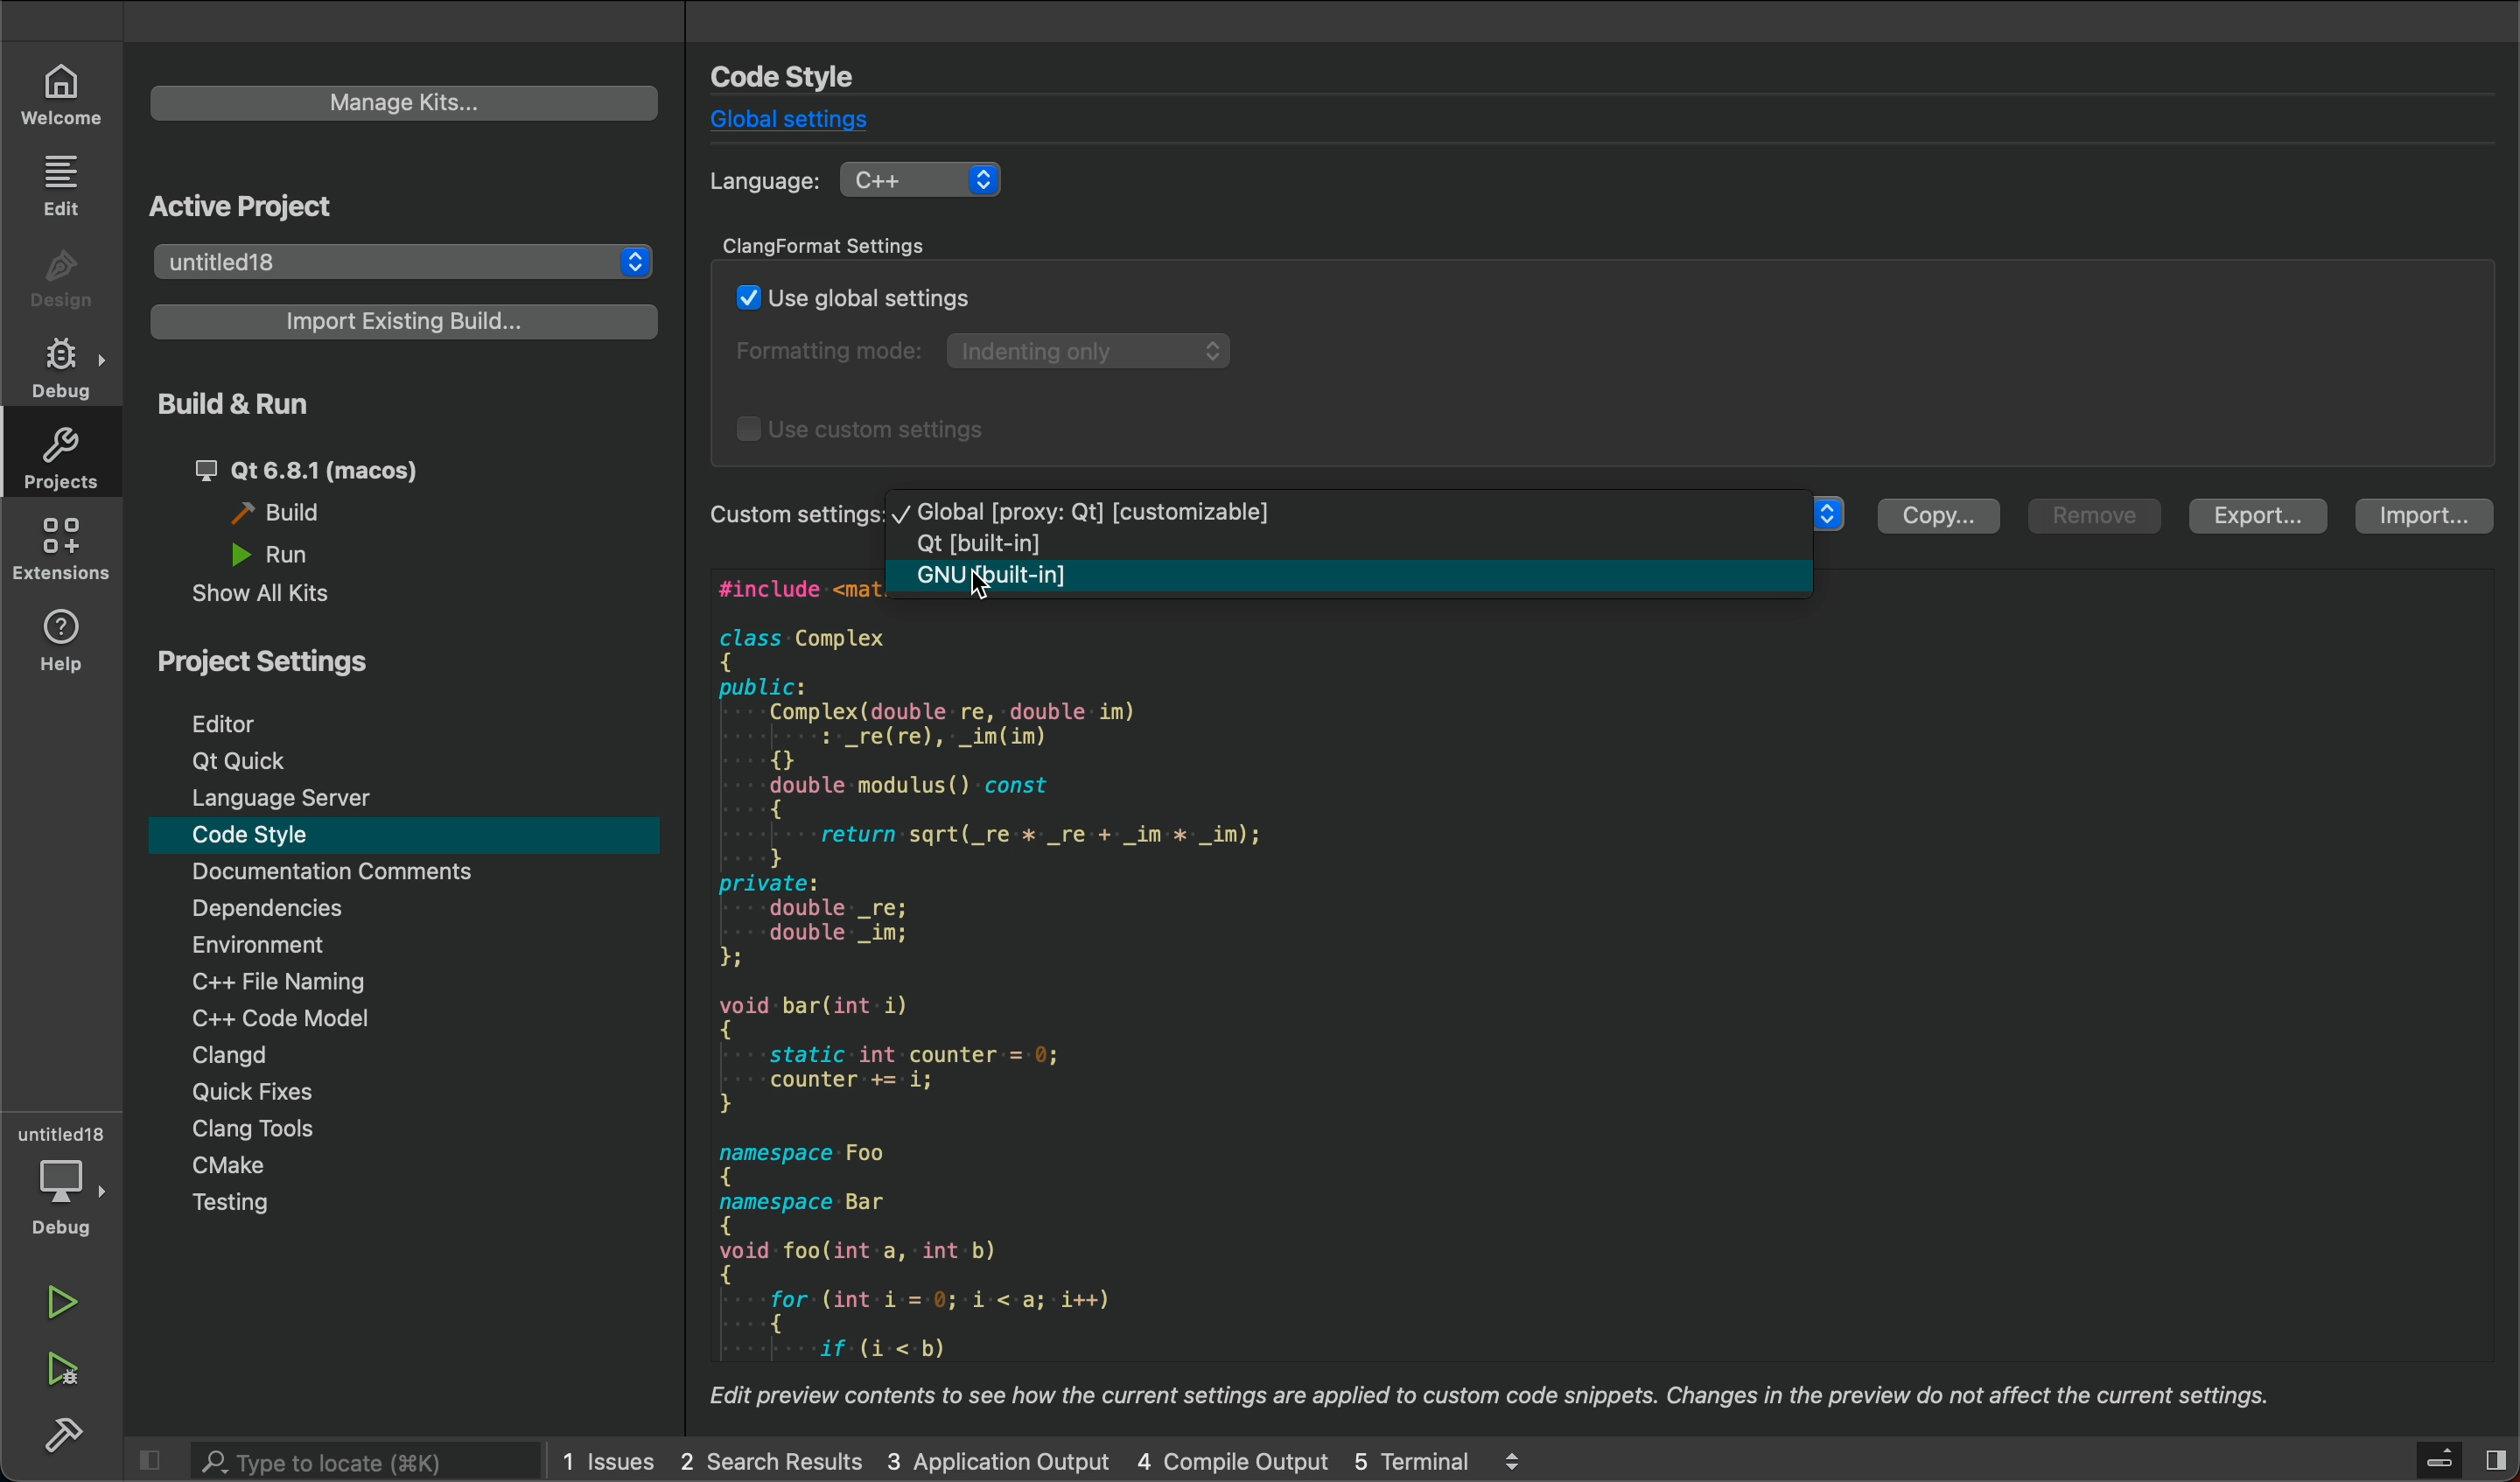 The height and width of the screenshot is (1482, 2520). What do you see at coordinates (1942, 516) in the screenshot?
I see `copy` at bounding box center [1942, 516].